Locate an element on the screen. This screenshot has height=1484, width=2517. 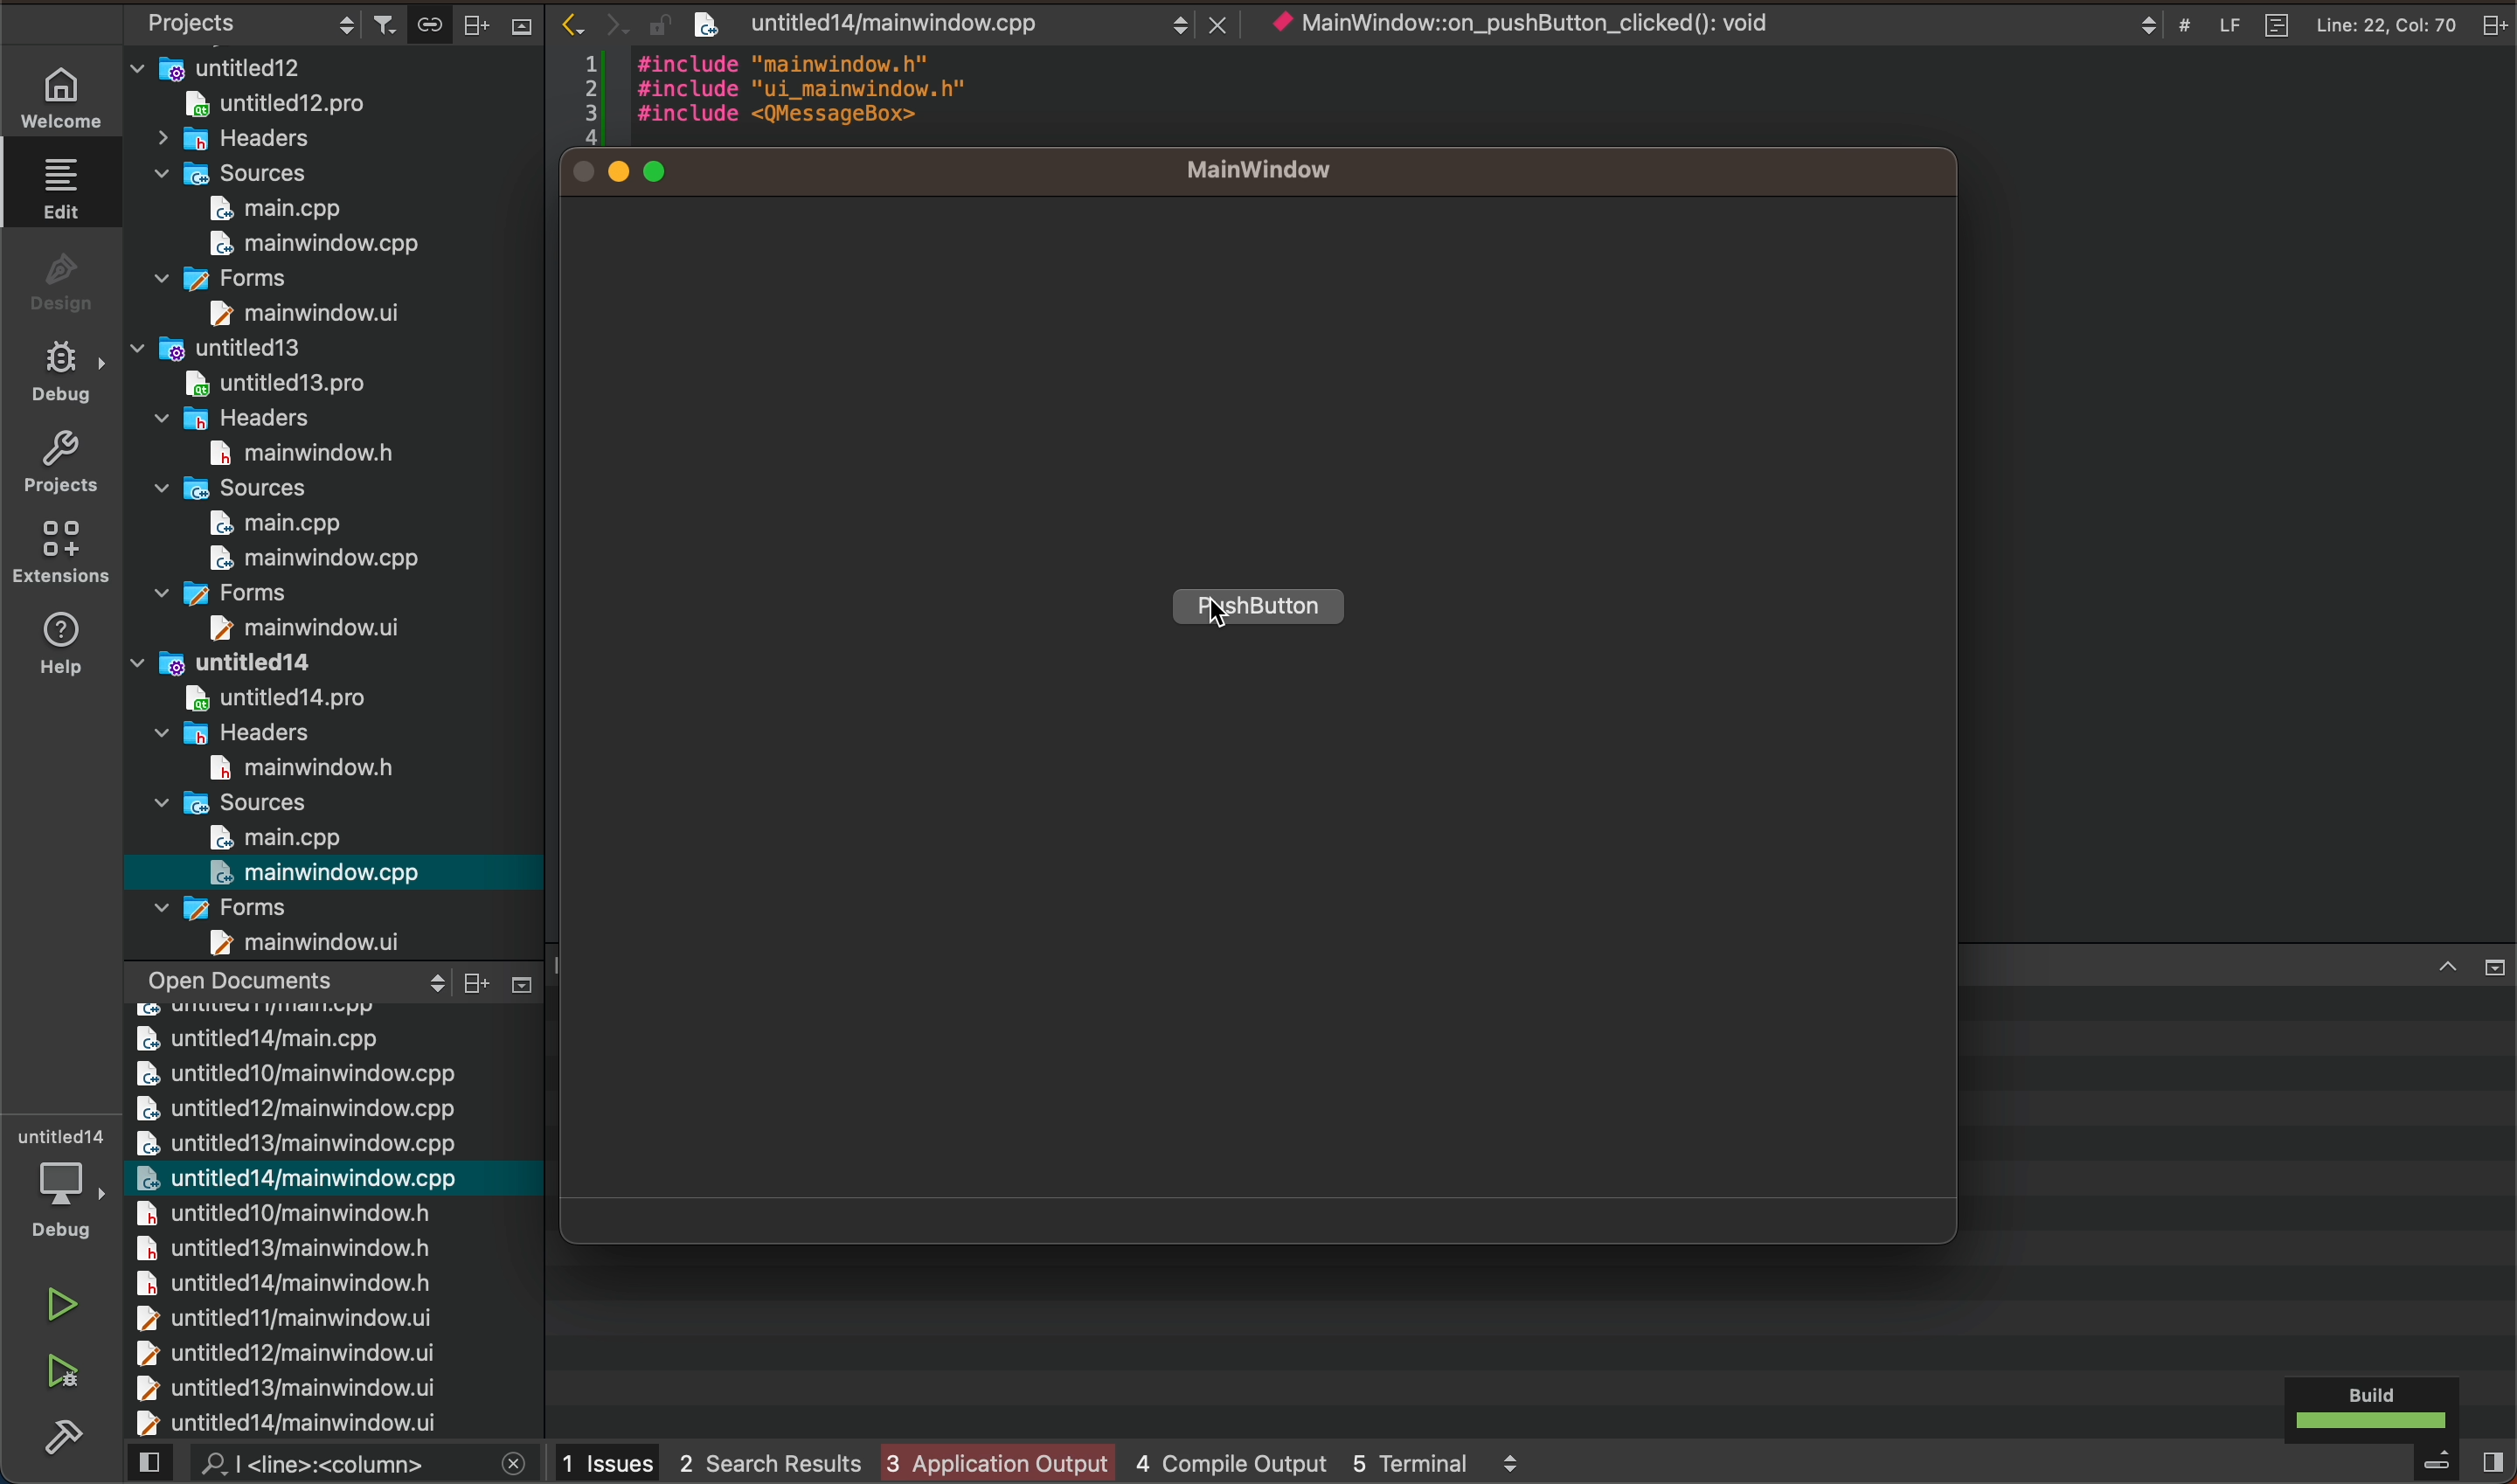
forms is located at coordinates (241, 905).